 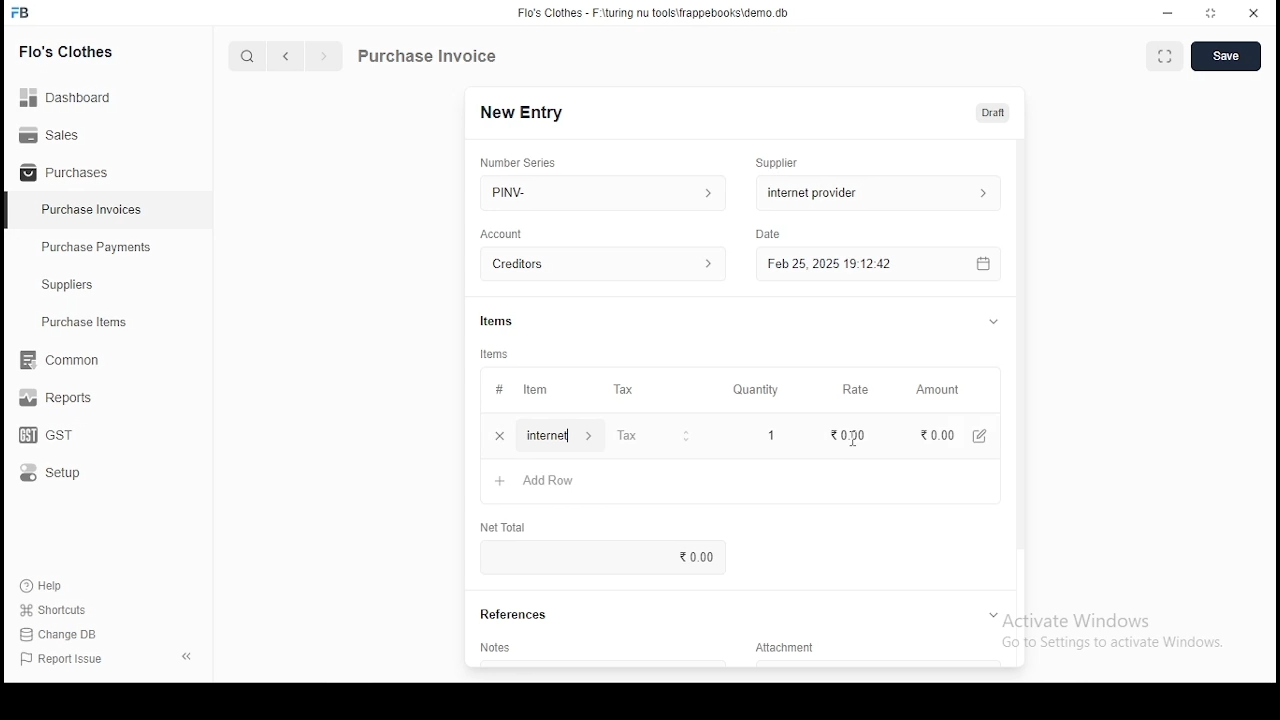 What do you see at coordinates (46, 437) in the screenshot?
I see `gst` at bounding box center [46, 437].